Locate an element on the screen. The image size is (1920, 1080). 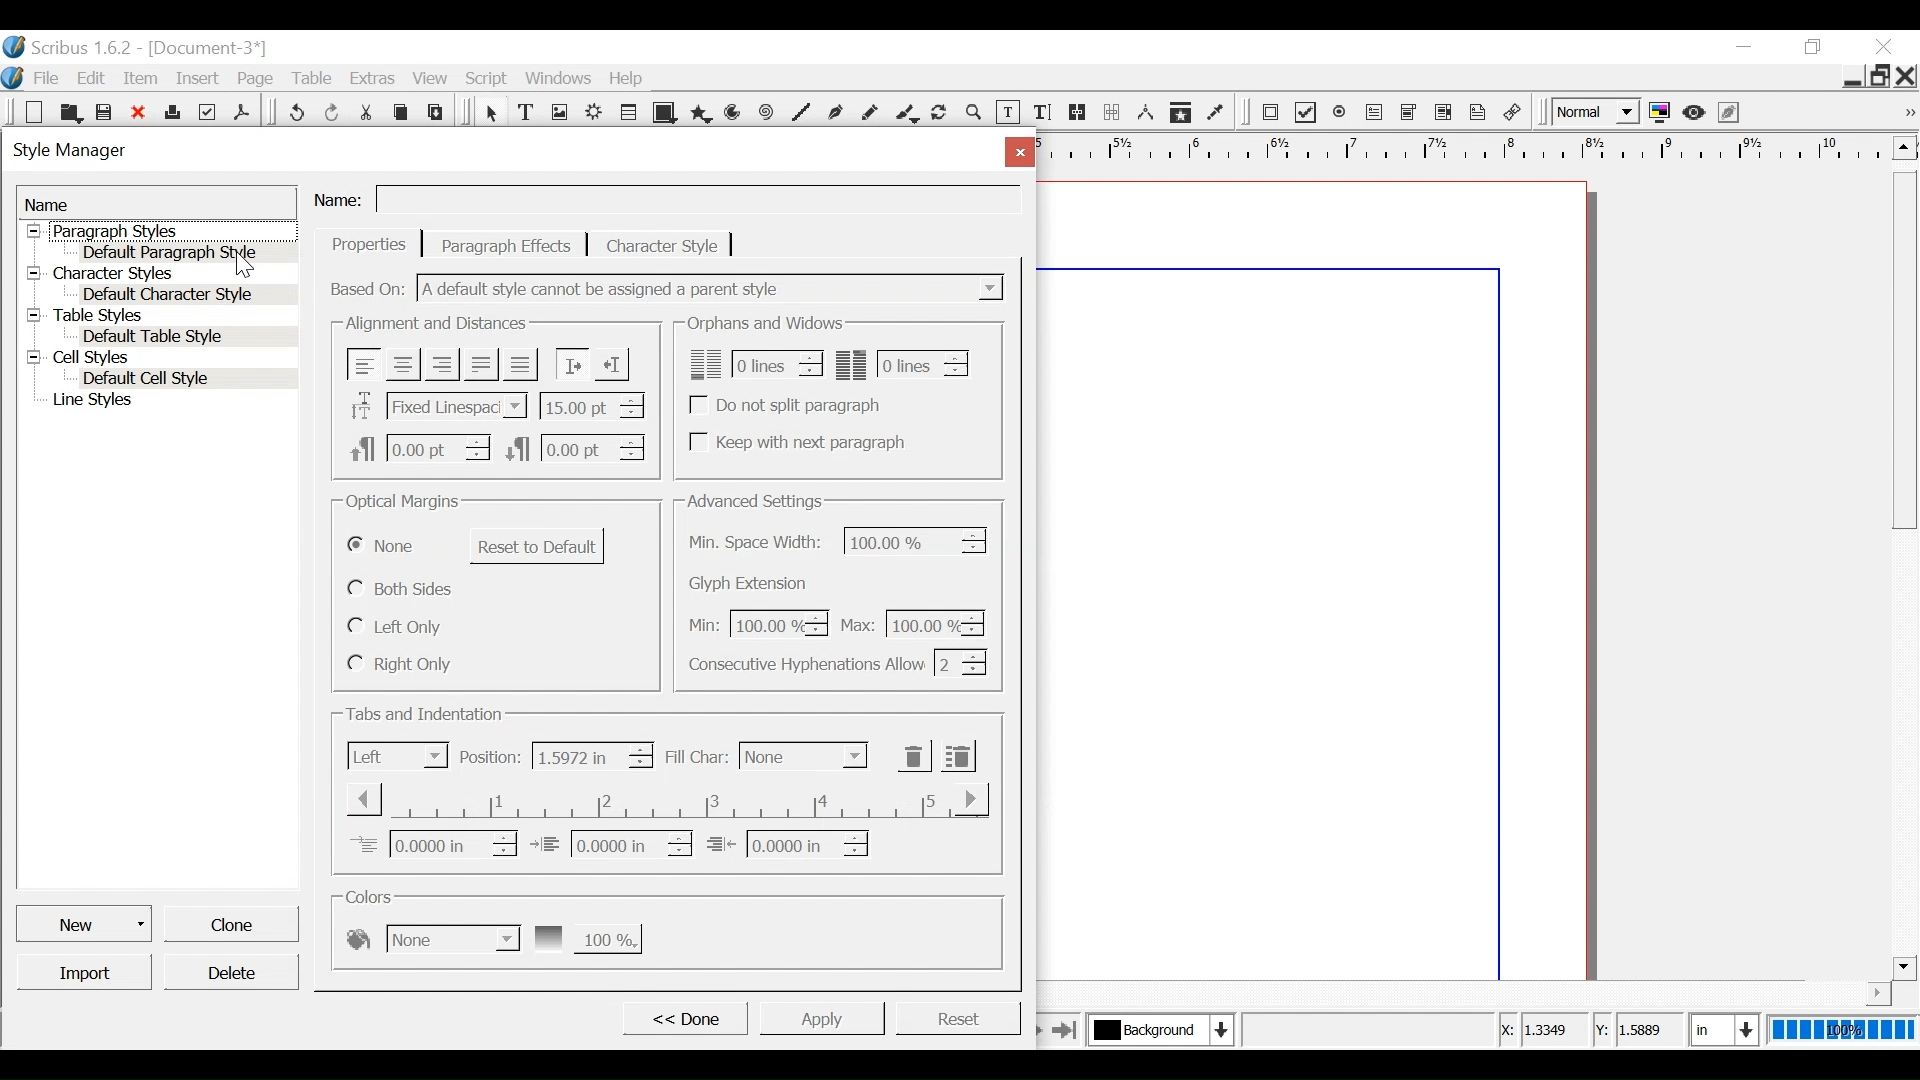
Consecutive Hyphenations allow is located at coordinates (838, 662).